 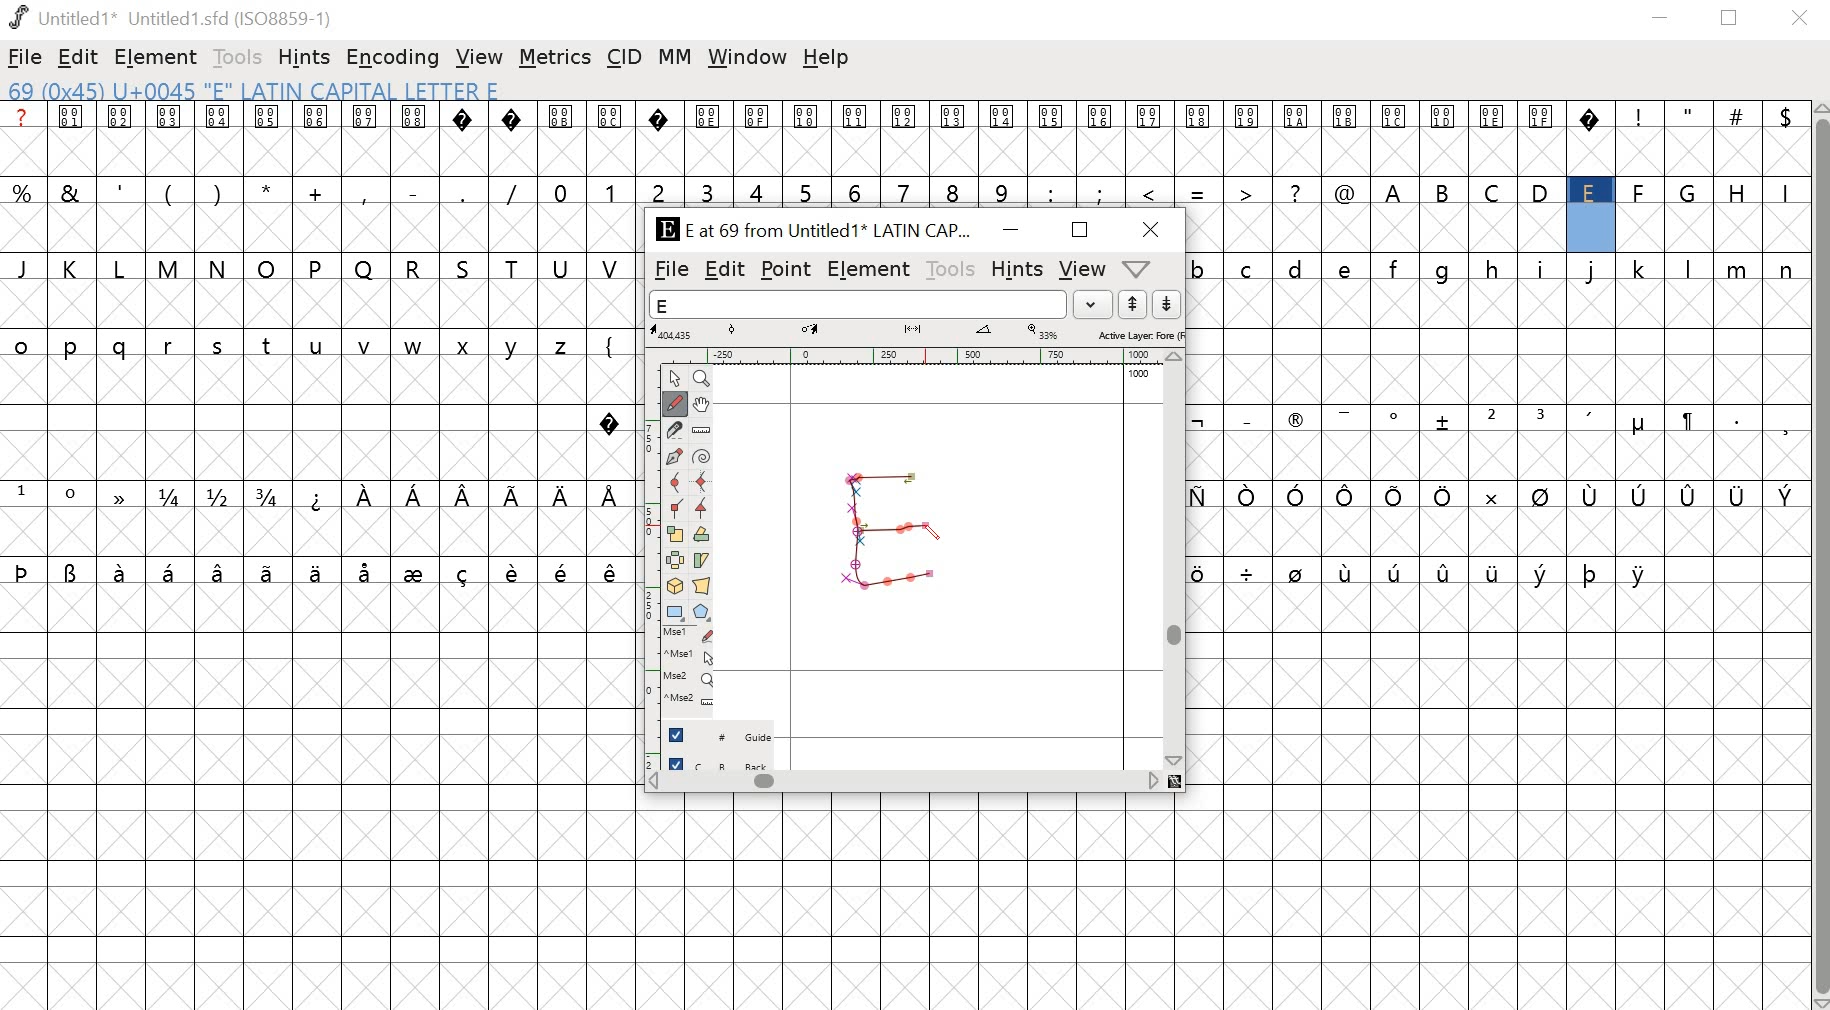 What do you see at coordinates (868, 269) in the screenshot?
I see `element` at bounding box center [868, 269].